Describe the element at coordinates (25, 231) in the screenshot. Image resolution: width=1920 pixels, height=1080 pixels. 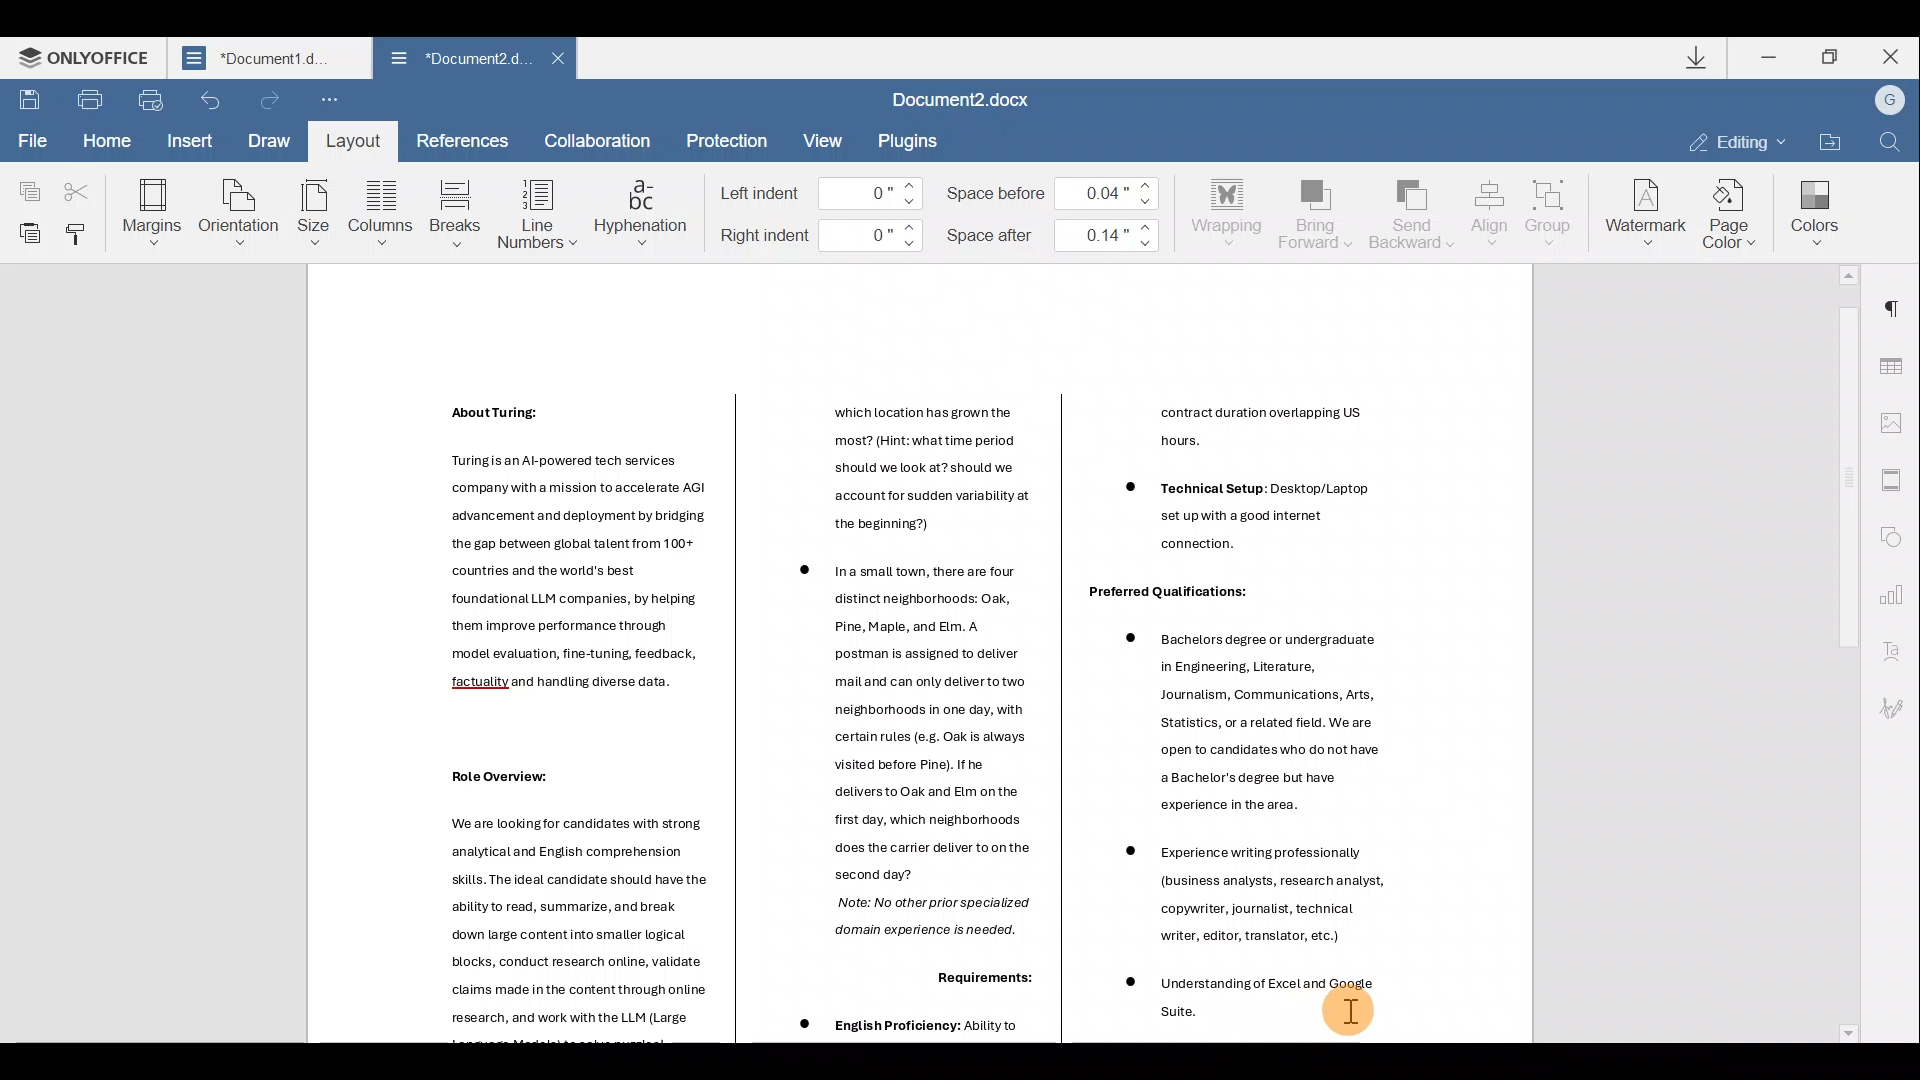
I see `Paste` at that location.